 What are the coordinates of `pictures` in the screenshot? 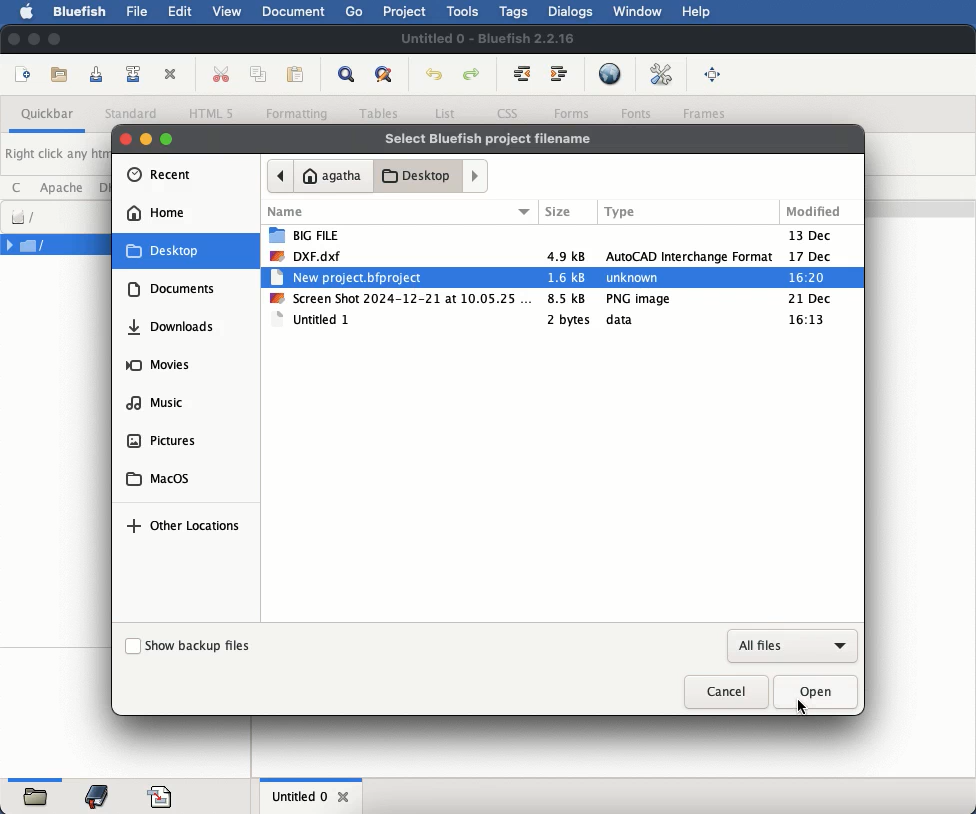 It's located at (162, 441).